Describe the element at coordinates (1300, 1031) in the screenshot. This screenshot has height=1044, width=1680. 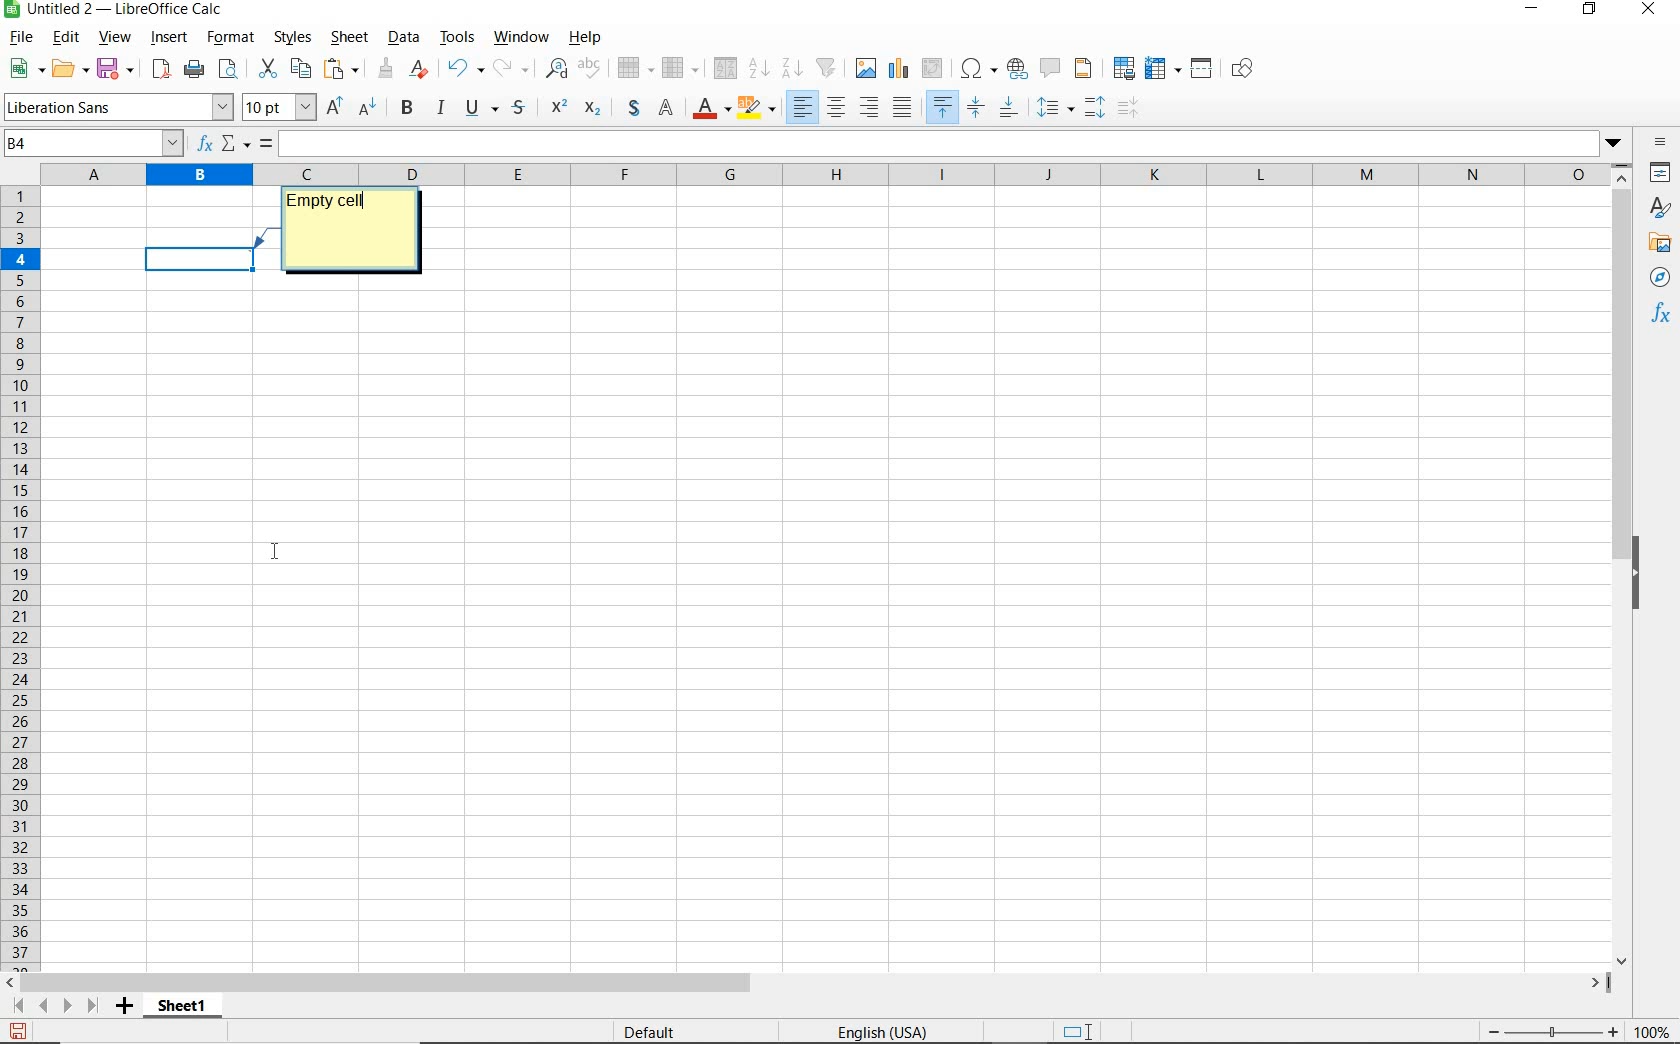
I see `Average:; Sum:0` at that location.